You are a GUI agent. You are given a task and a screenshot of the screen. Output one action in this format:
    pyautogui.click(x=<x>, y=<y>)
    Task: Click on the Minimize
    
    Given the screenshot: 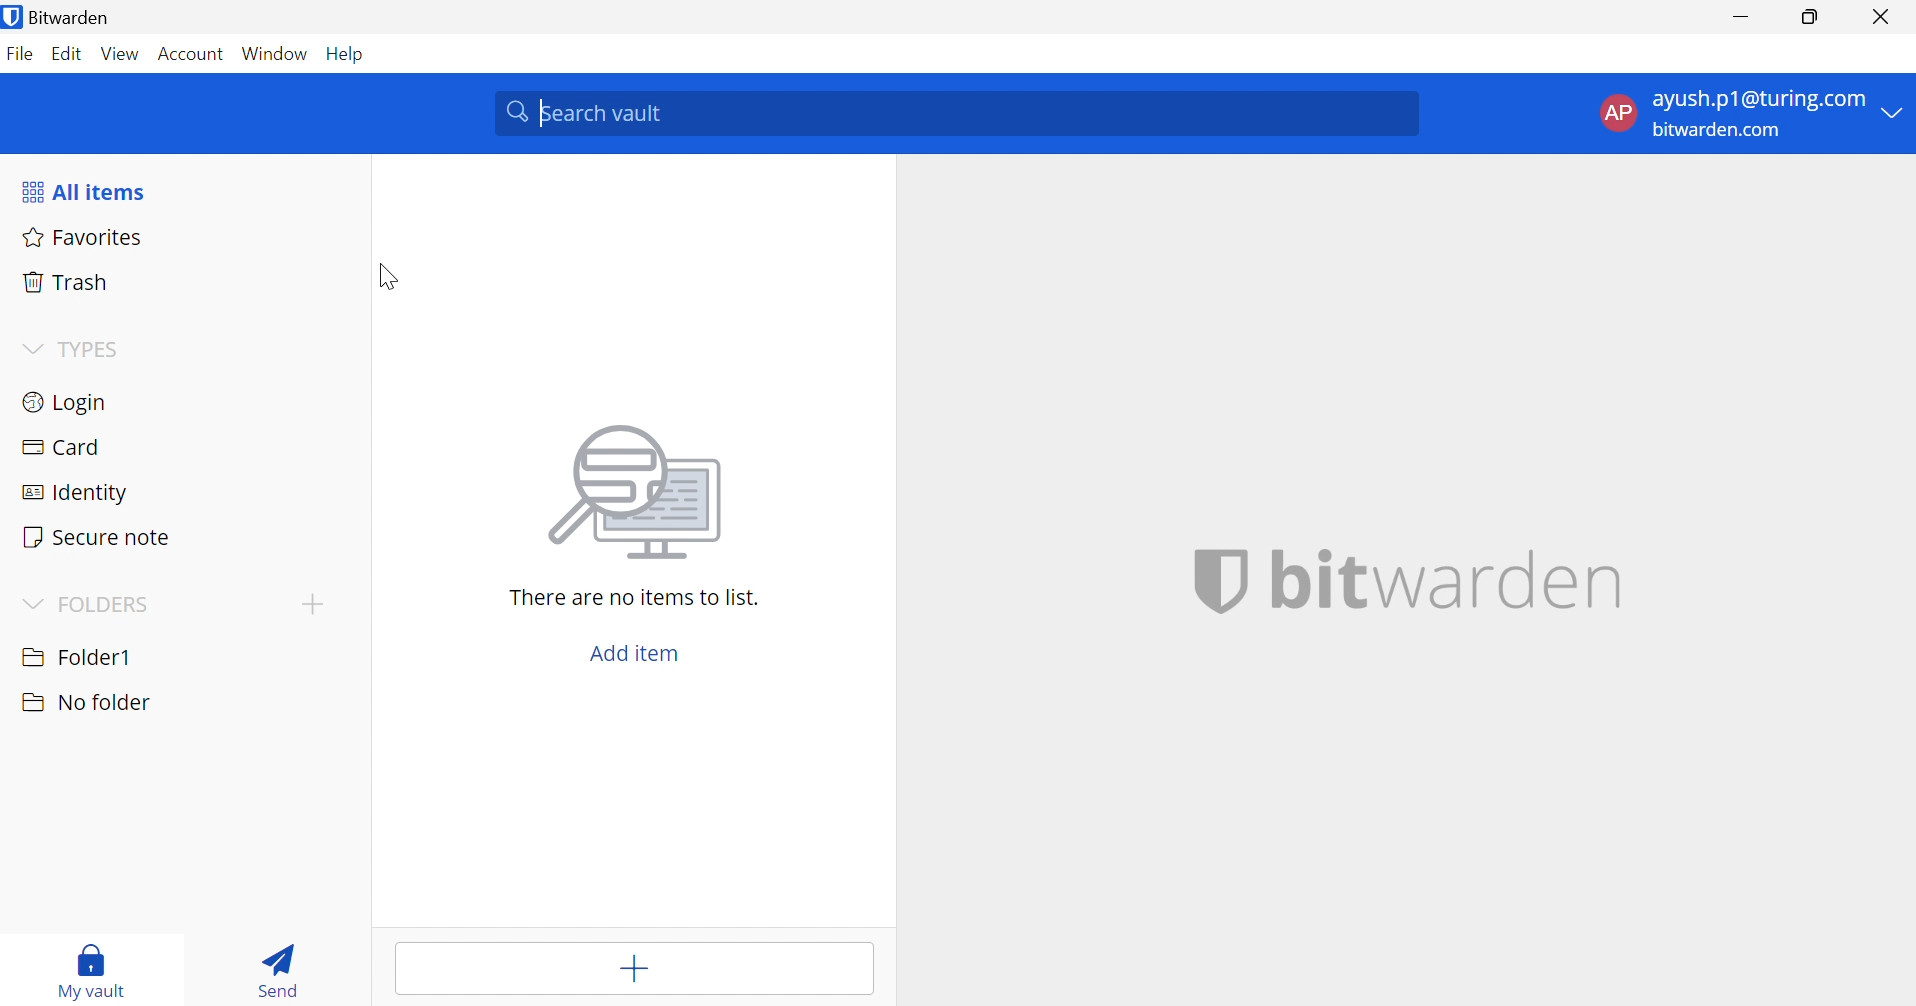 What is the action you would take?
    pyautogui.click(x=1739, y=14)
    